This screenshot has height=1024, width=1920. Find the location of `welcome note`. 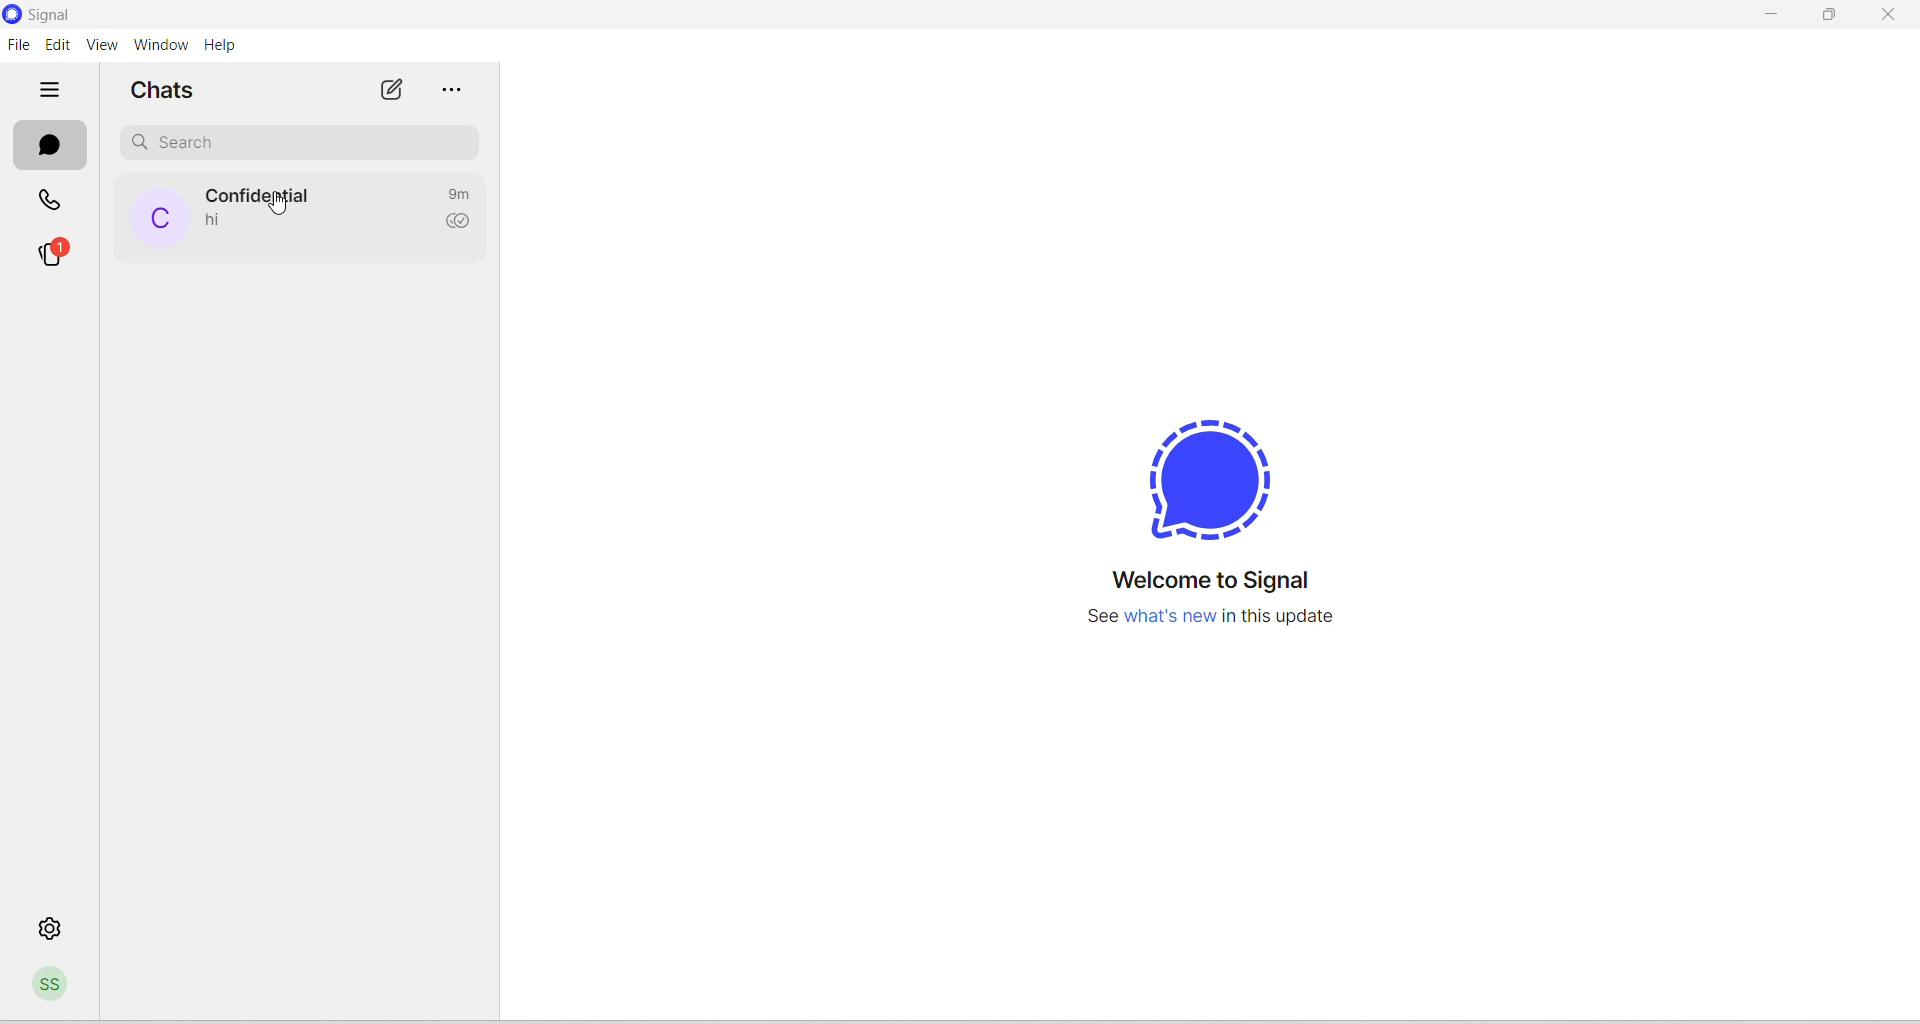

welcome note is located at coordinates (1221, 581).